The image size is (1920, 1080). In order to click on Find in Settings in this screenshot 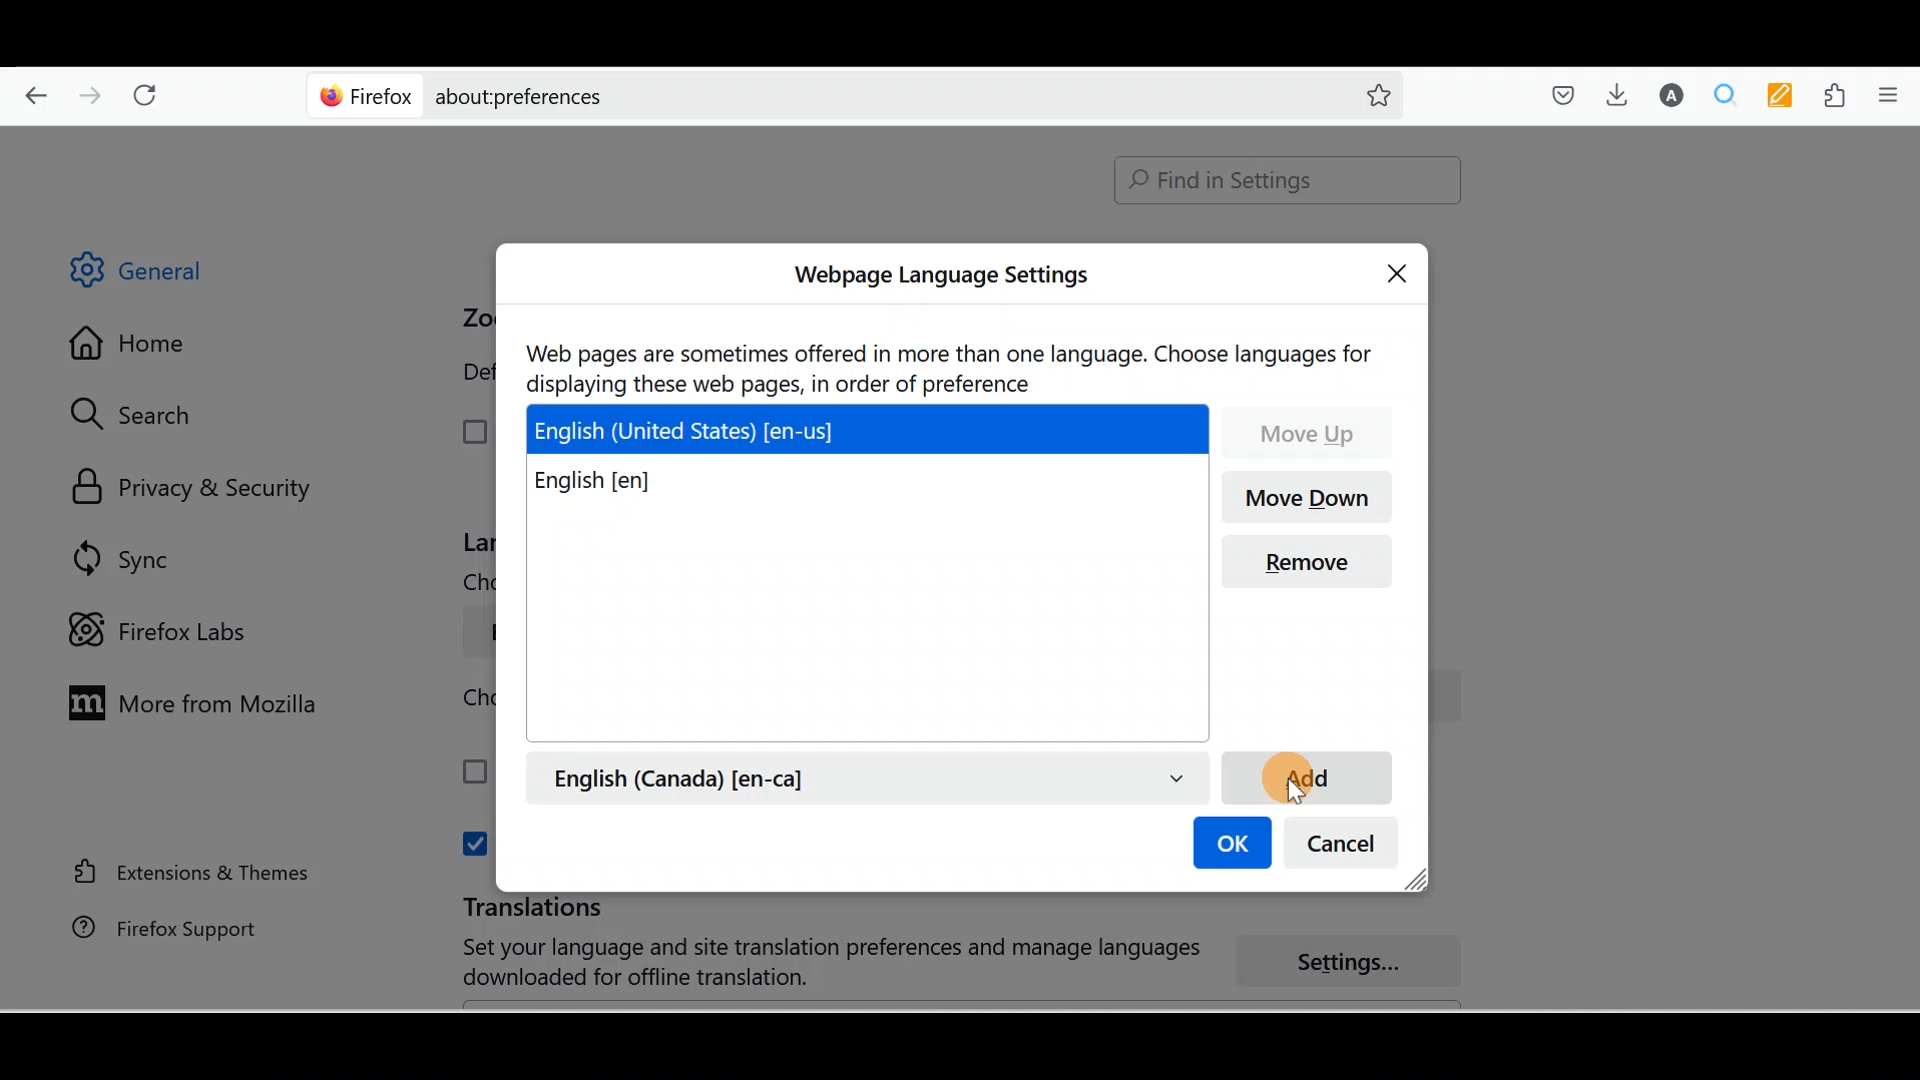, I will do `click(1288, 180)`.